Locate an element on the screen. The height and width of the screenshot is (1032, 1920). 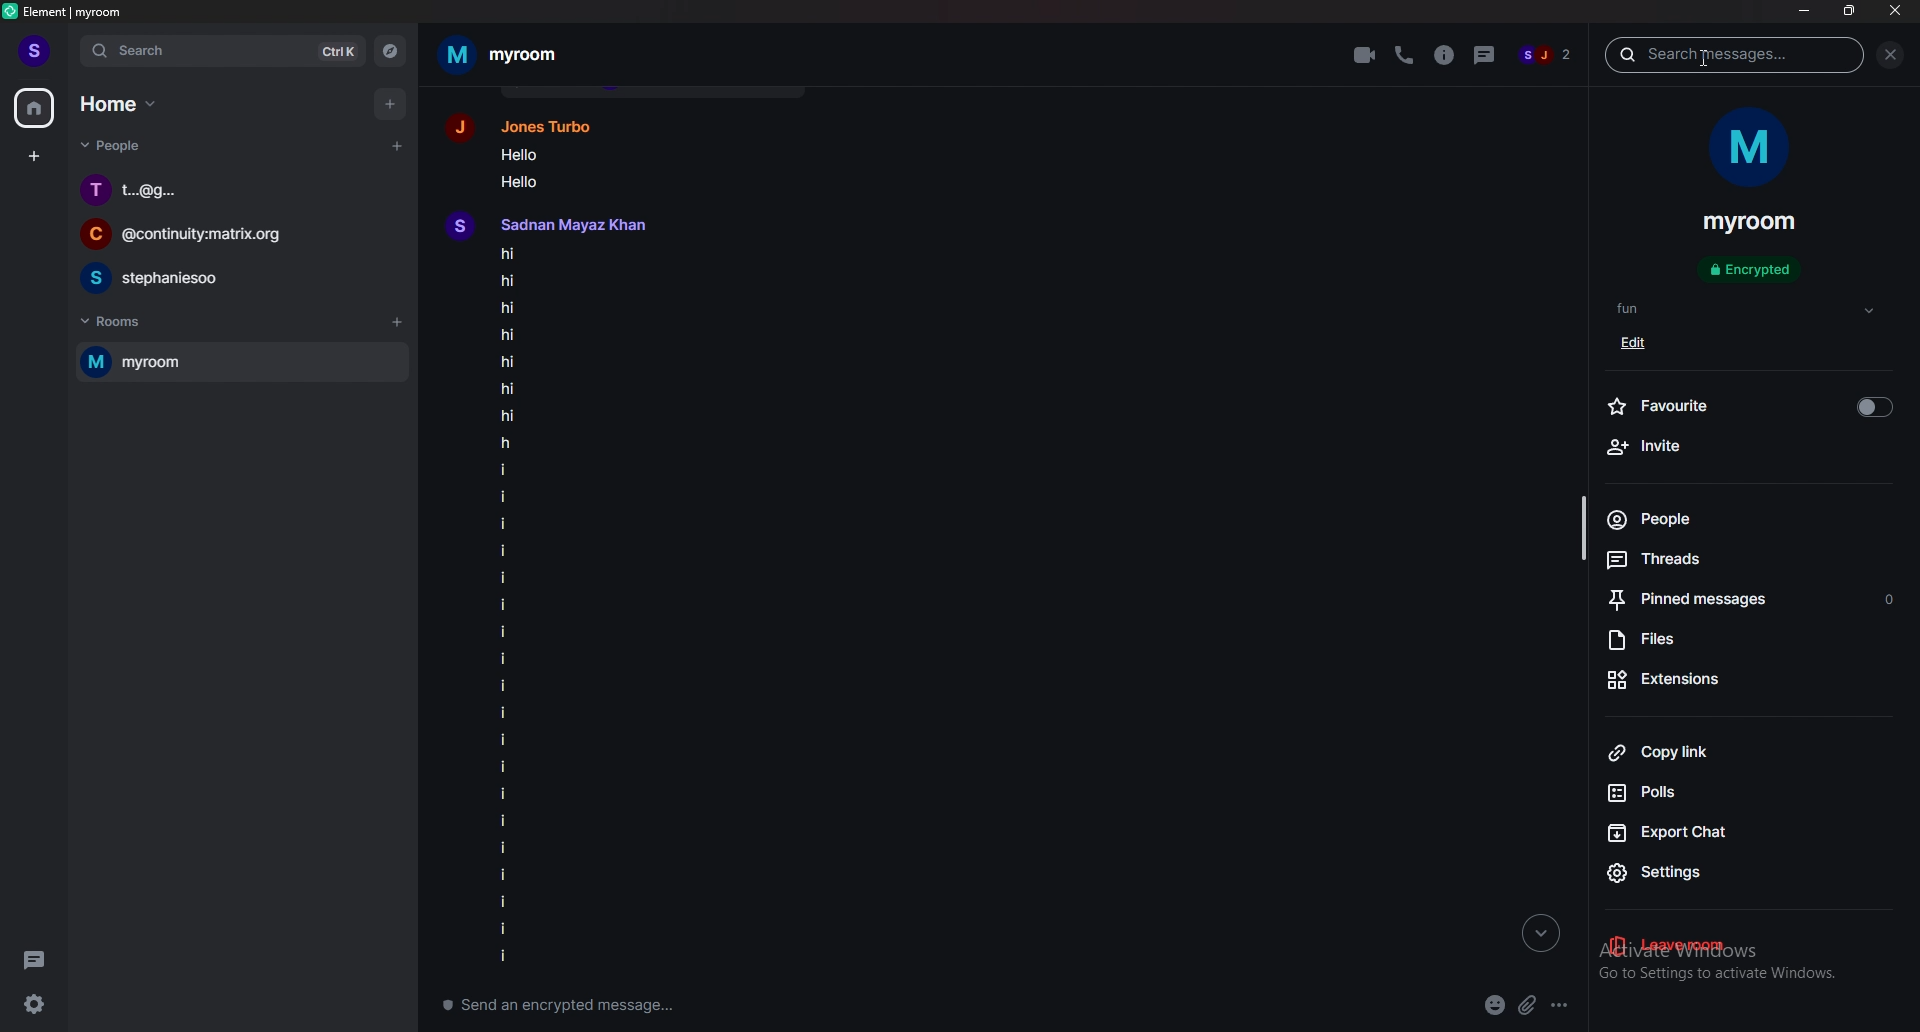
chat is located at coordinates (238, 278).